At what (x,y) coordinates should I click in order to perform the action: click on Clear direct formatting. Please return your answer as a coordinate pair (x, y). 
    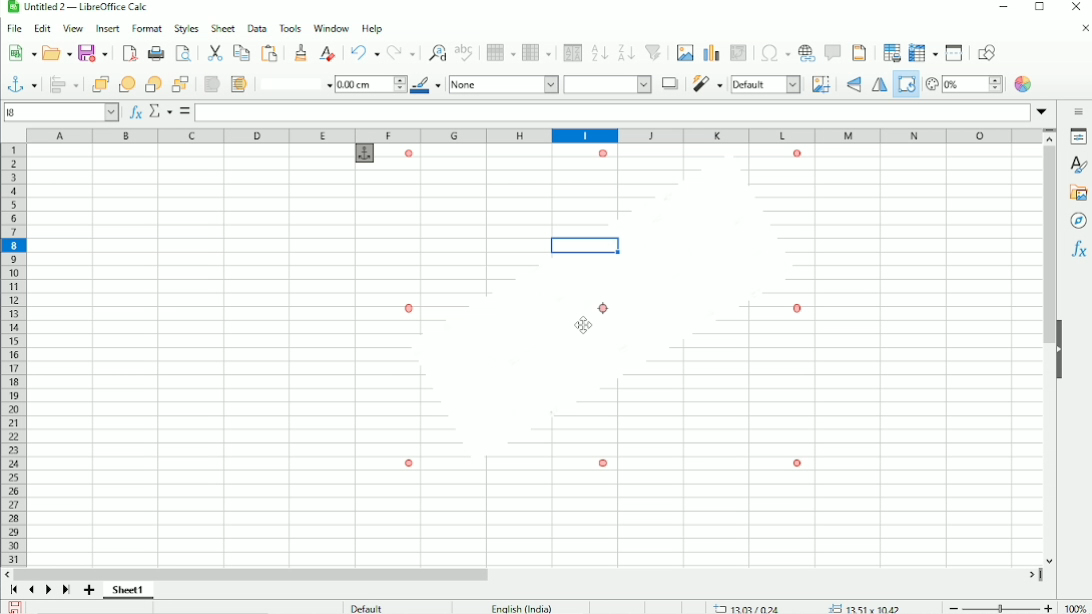
    Looking at the image, I should click on (326, 53).